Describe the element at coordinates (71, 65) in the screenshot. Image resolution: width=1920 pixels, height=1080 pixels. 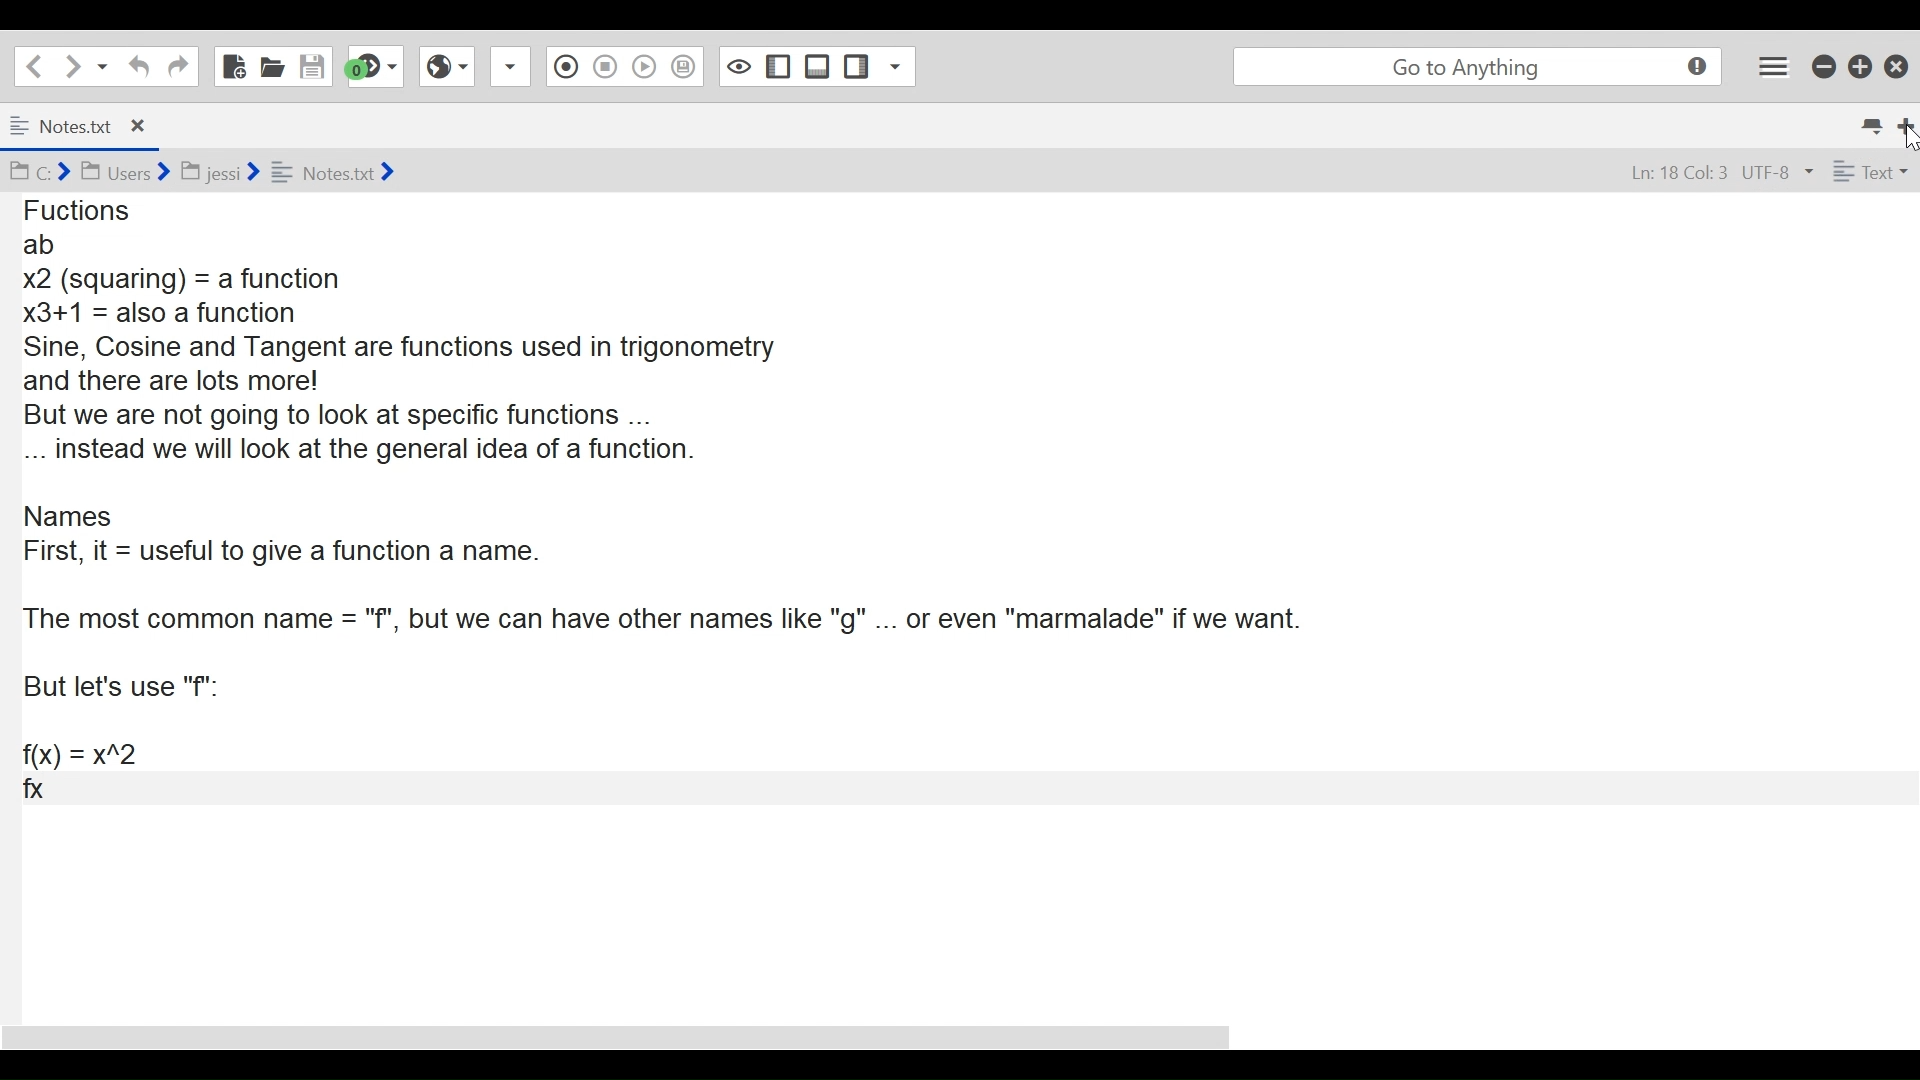
I see `Go Forward one location` at that location.